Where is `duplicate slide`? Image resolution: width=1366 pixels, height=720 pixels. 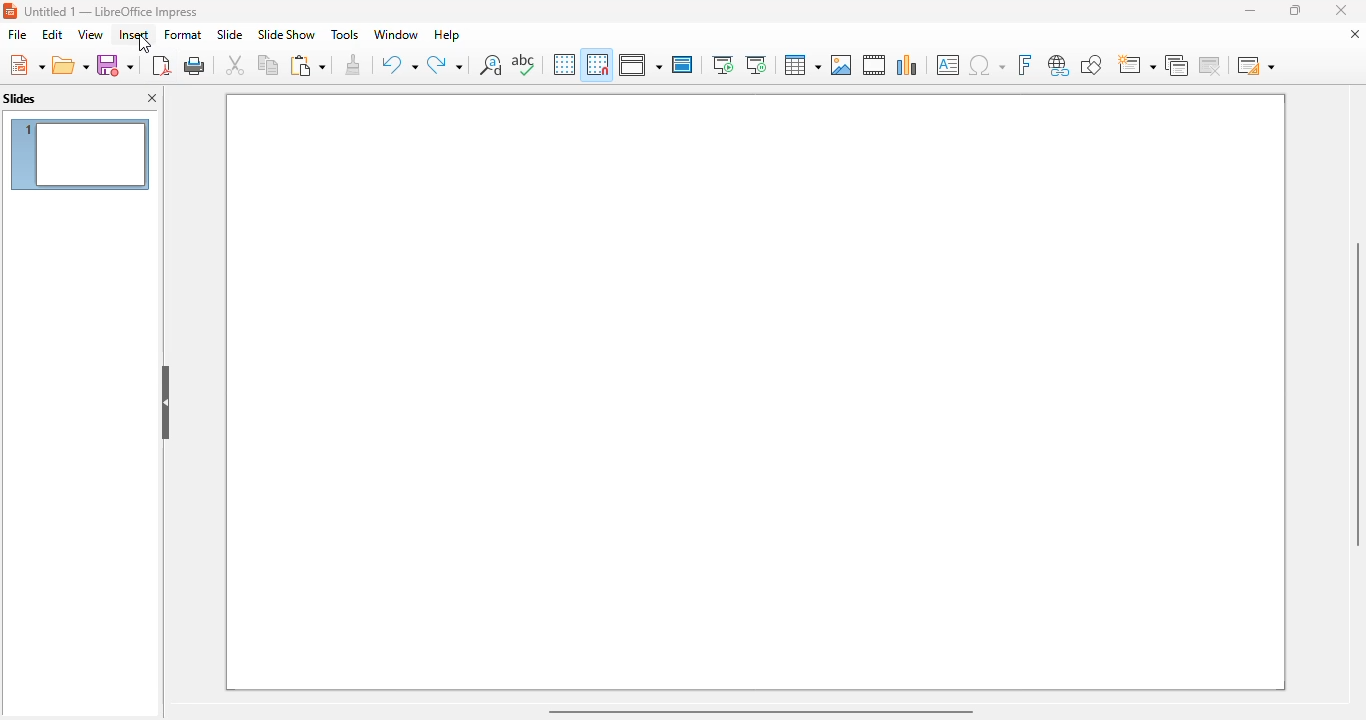
duplicate slide is located at coordinates (1177, 65).